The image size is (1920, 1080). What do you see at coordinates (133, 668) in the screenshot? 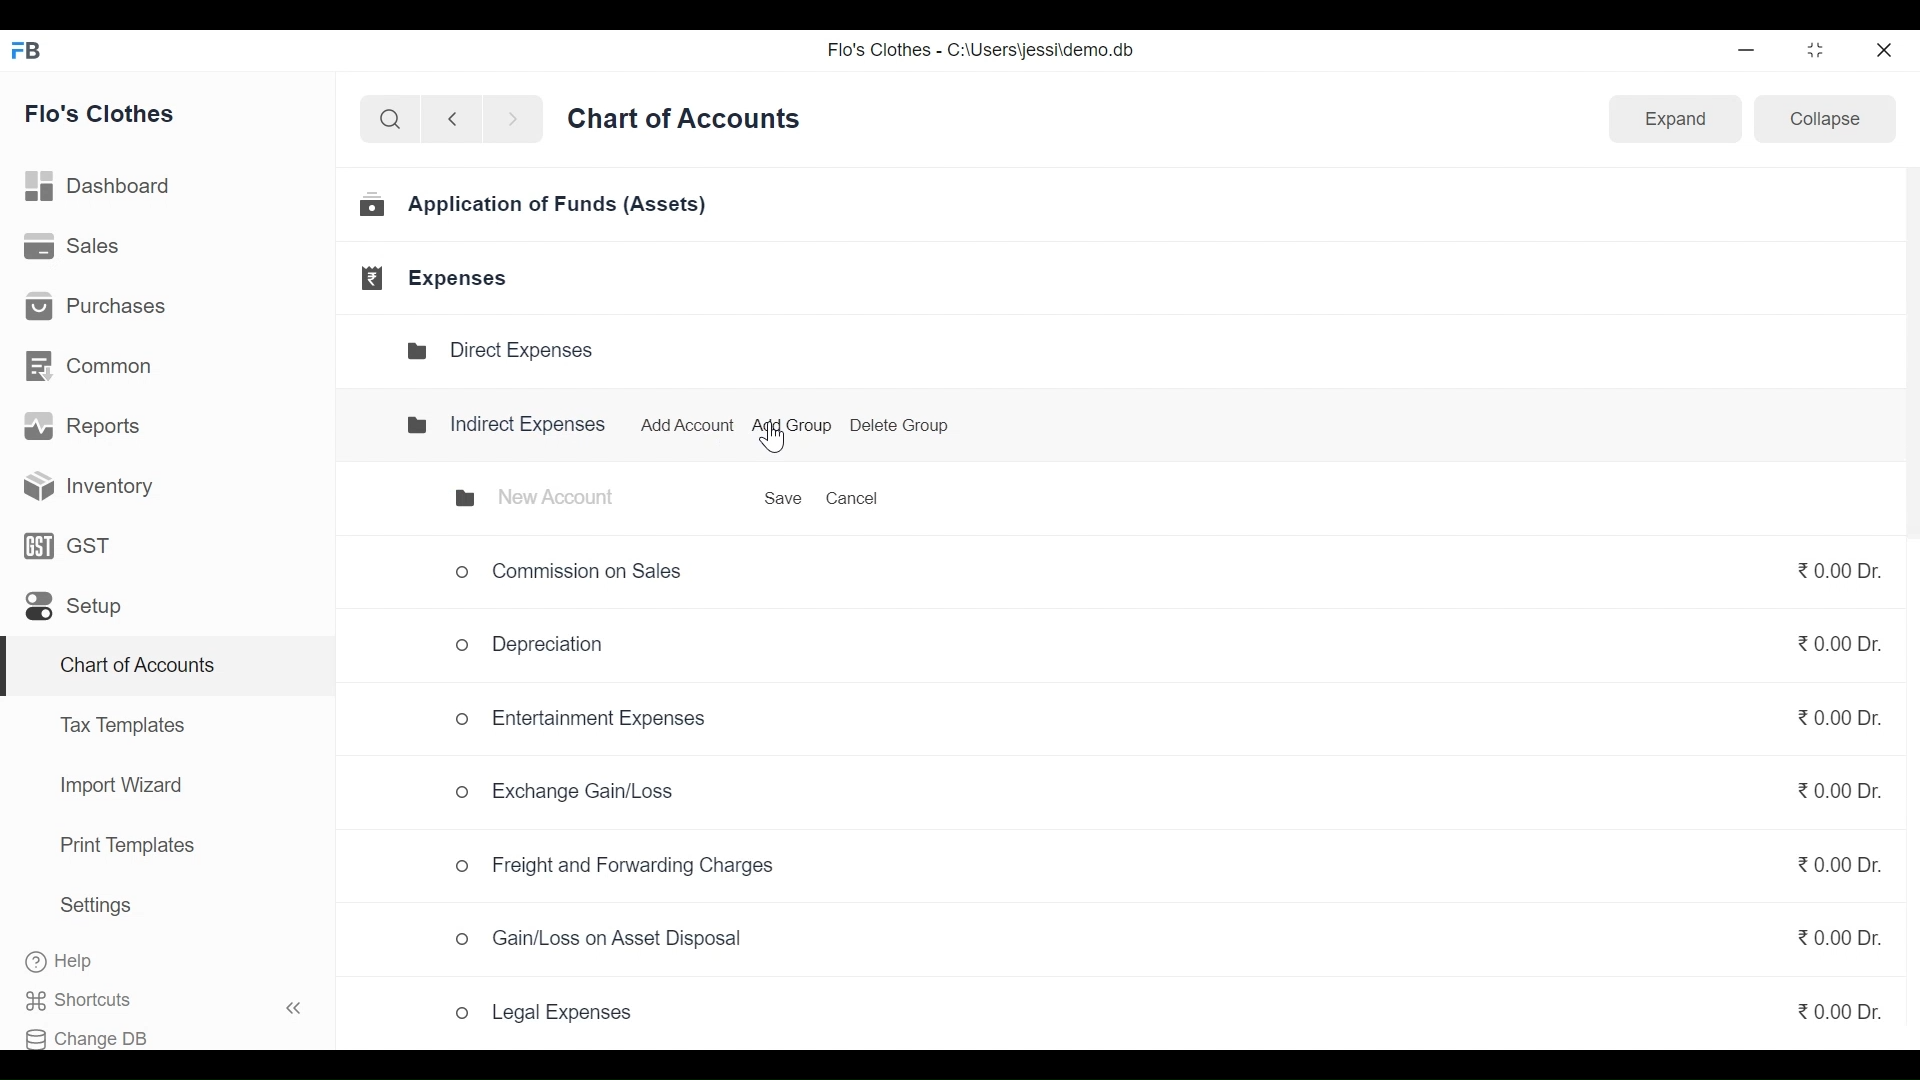
I see `Chart of Accounts` at bounding box center [133, 668].